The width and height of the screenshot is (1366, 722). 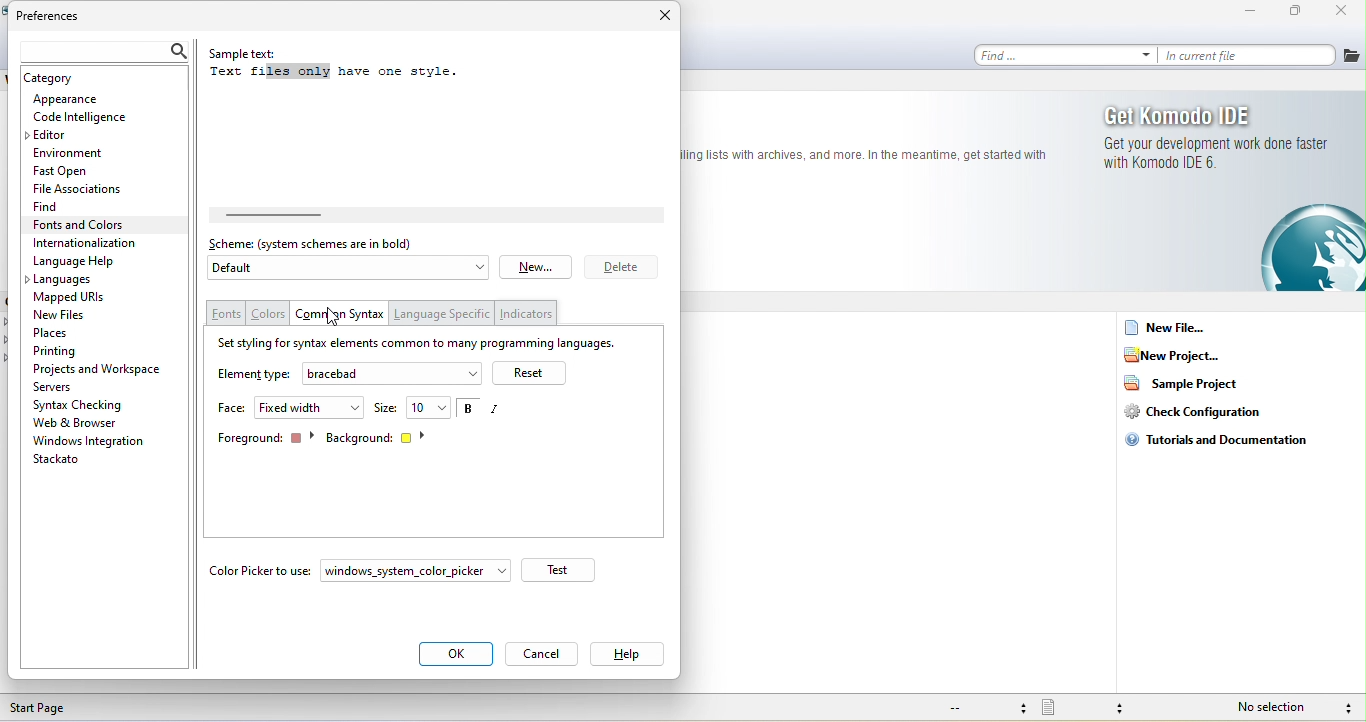 I want to click on no selection, so click(x=1274, y=706).